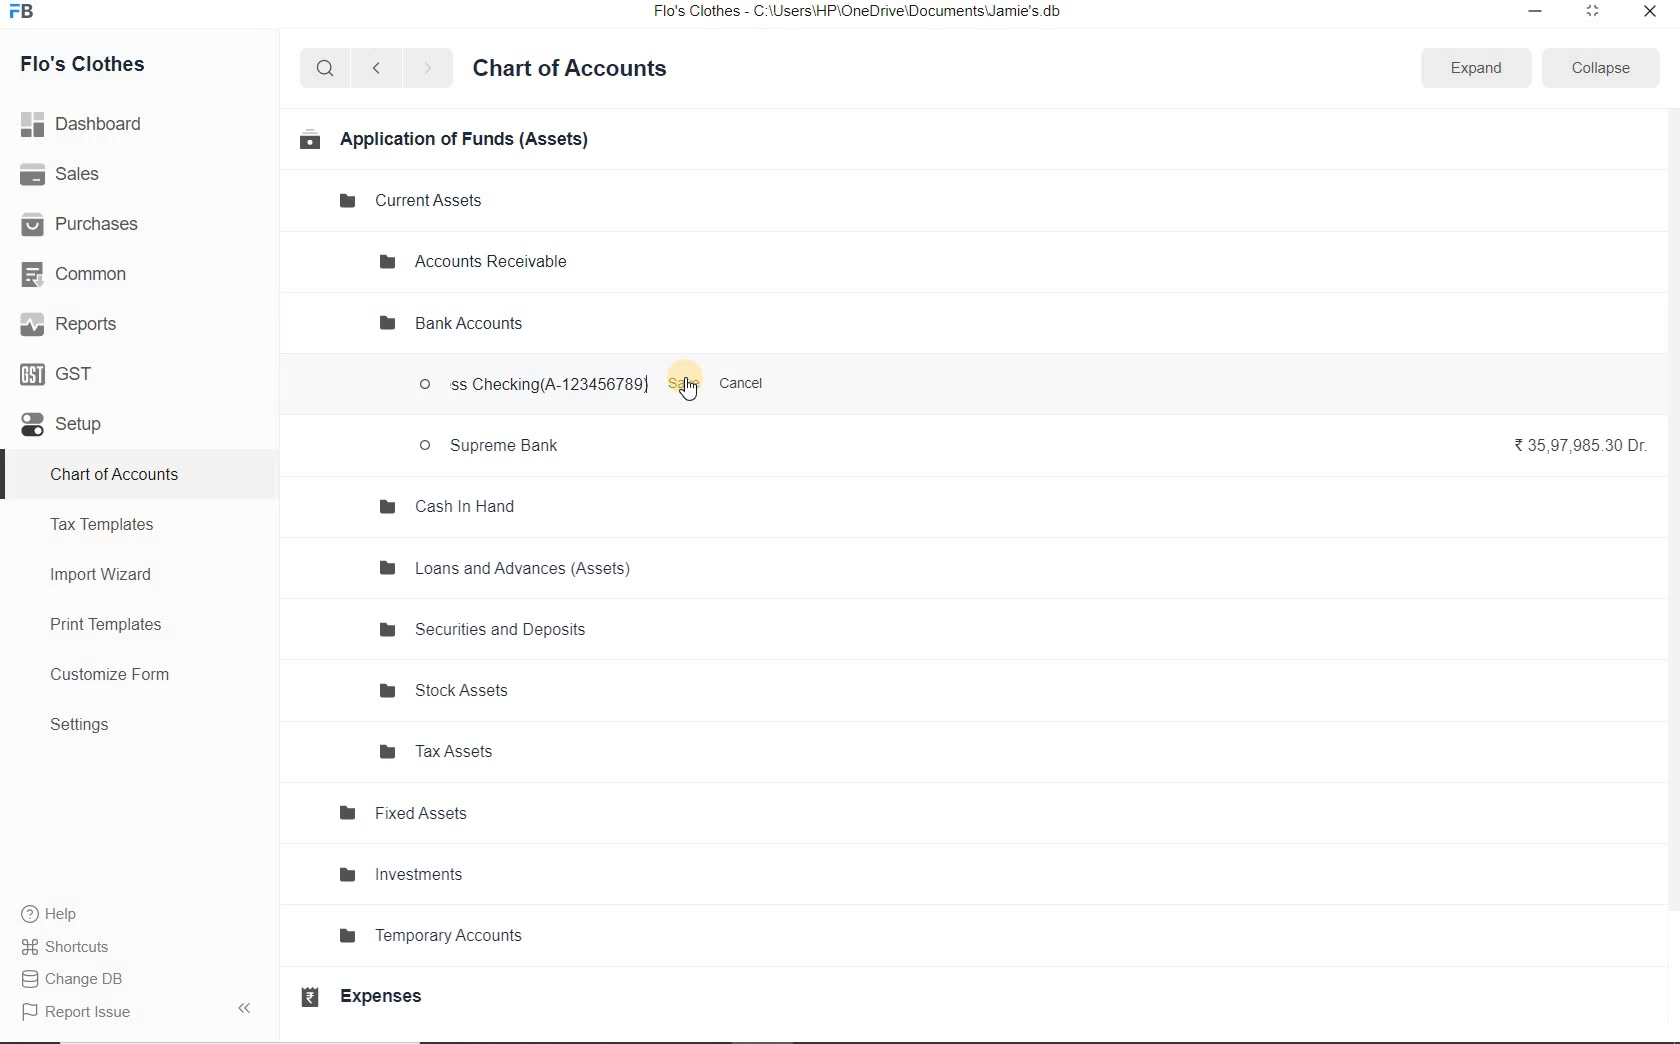  What do you see at coordinates (686, 383) in the screenshot?
I see `Save` at bounding box center [686, 383].